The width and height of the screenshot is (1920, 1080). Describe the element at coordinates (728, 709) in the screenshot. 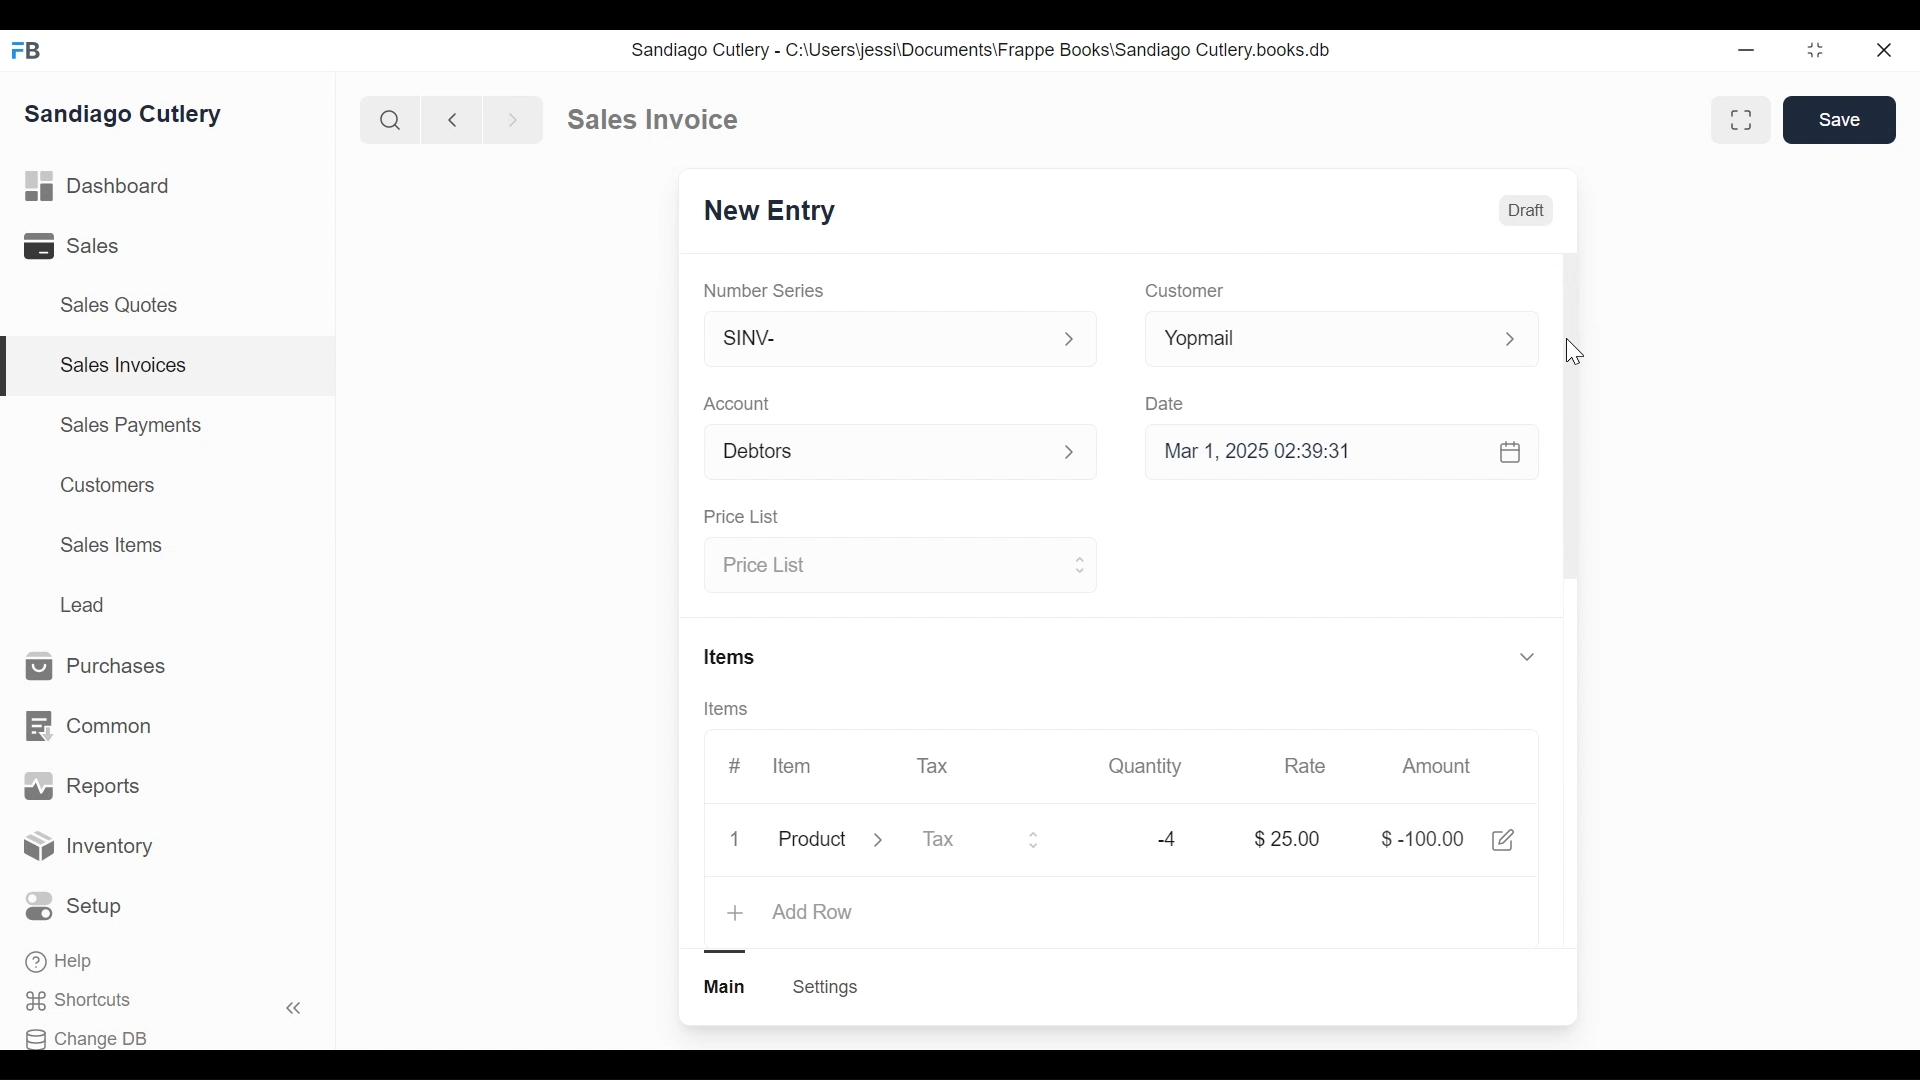

I see `Items` at that location.